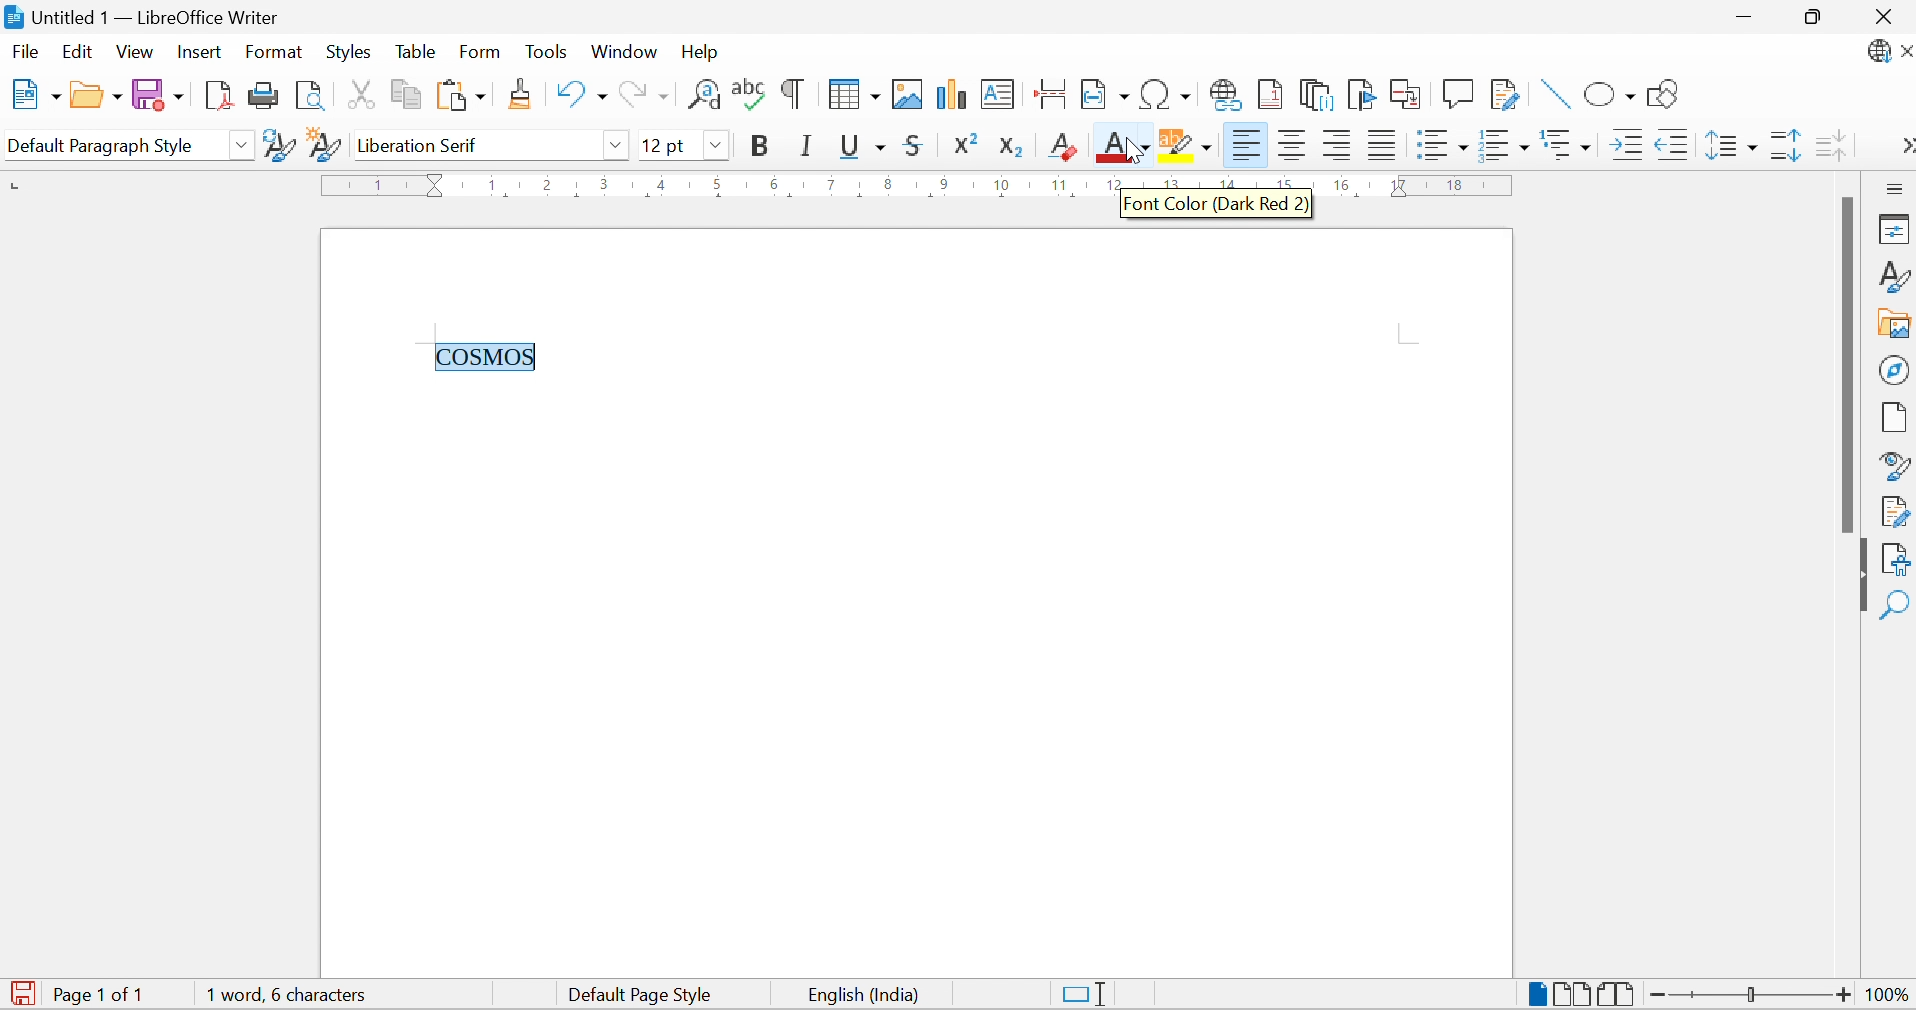  I want to click on Liberation Serif, so click(425, 146).